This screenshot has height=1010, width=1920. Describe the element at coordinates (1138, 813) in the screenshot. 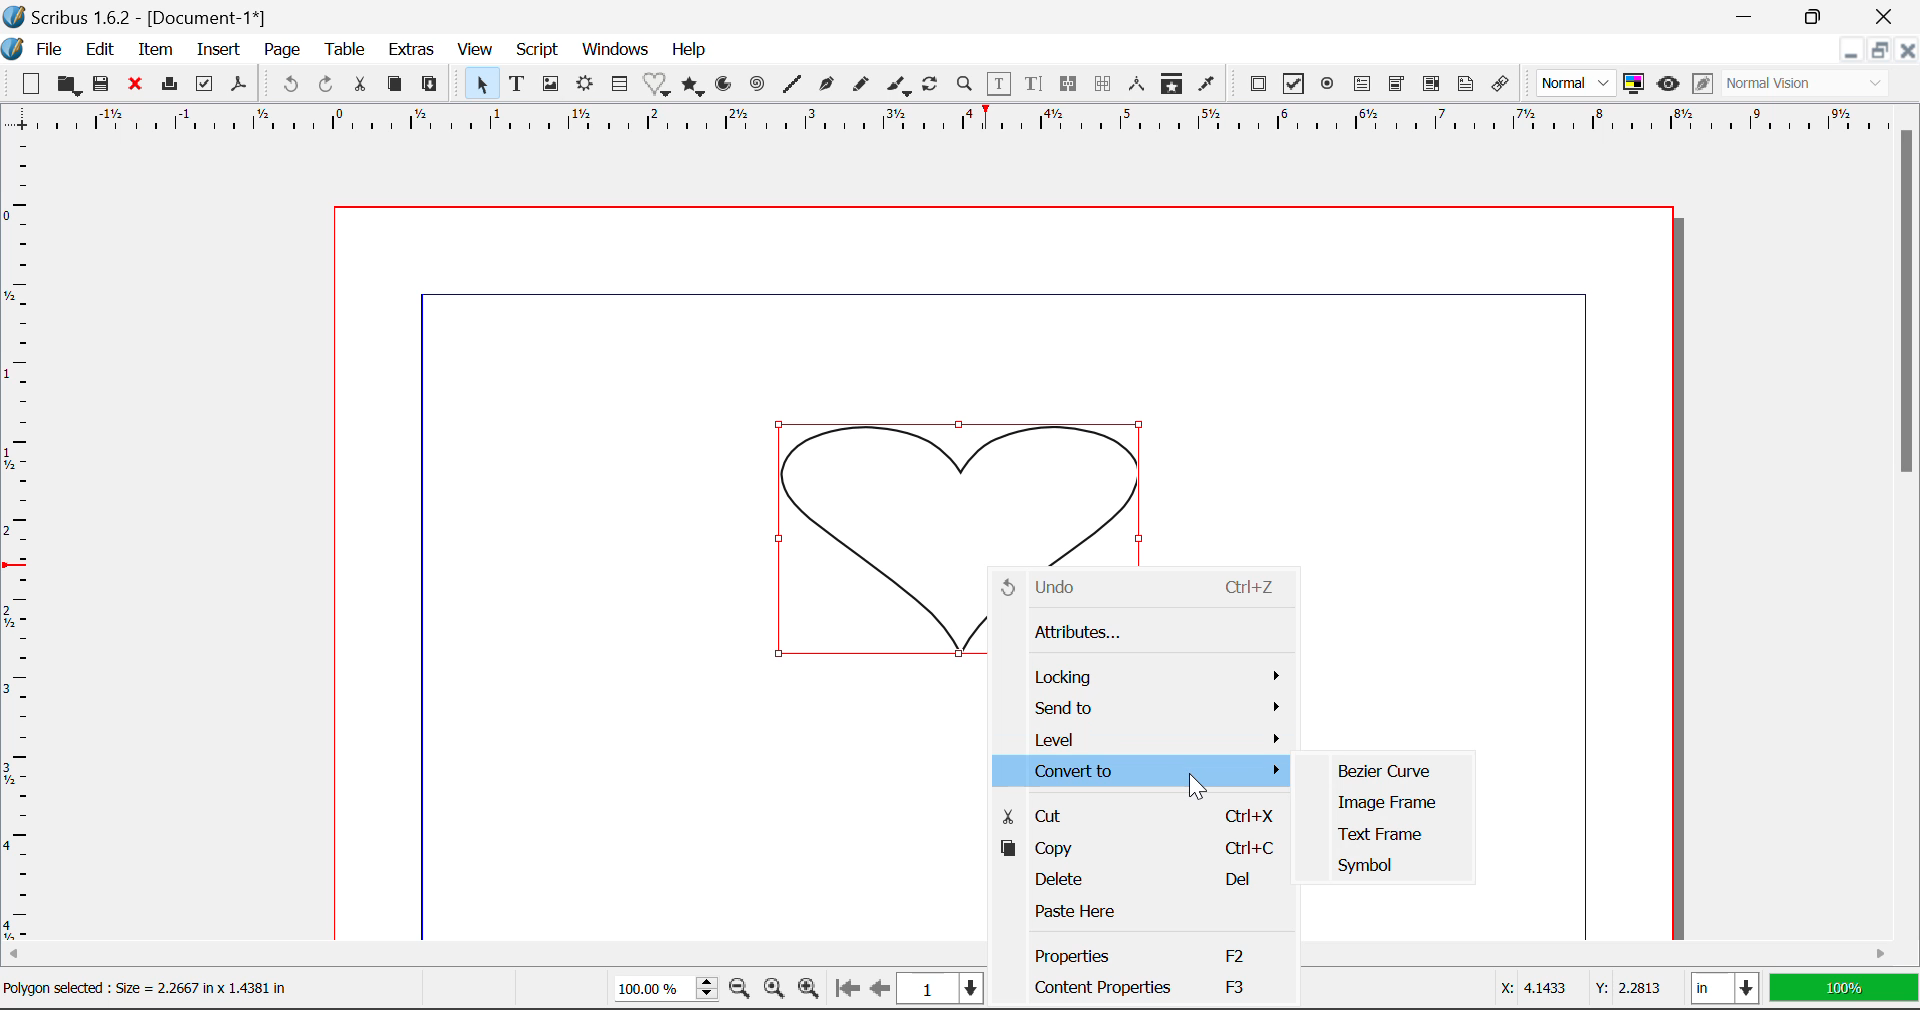

I see `Cut` at that location.